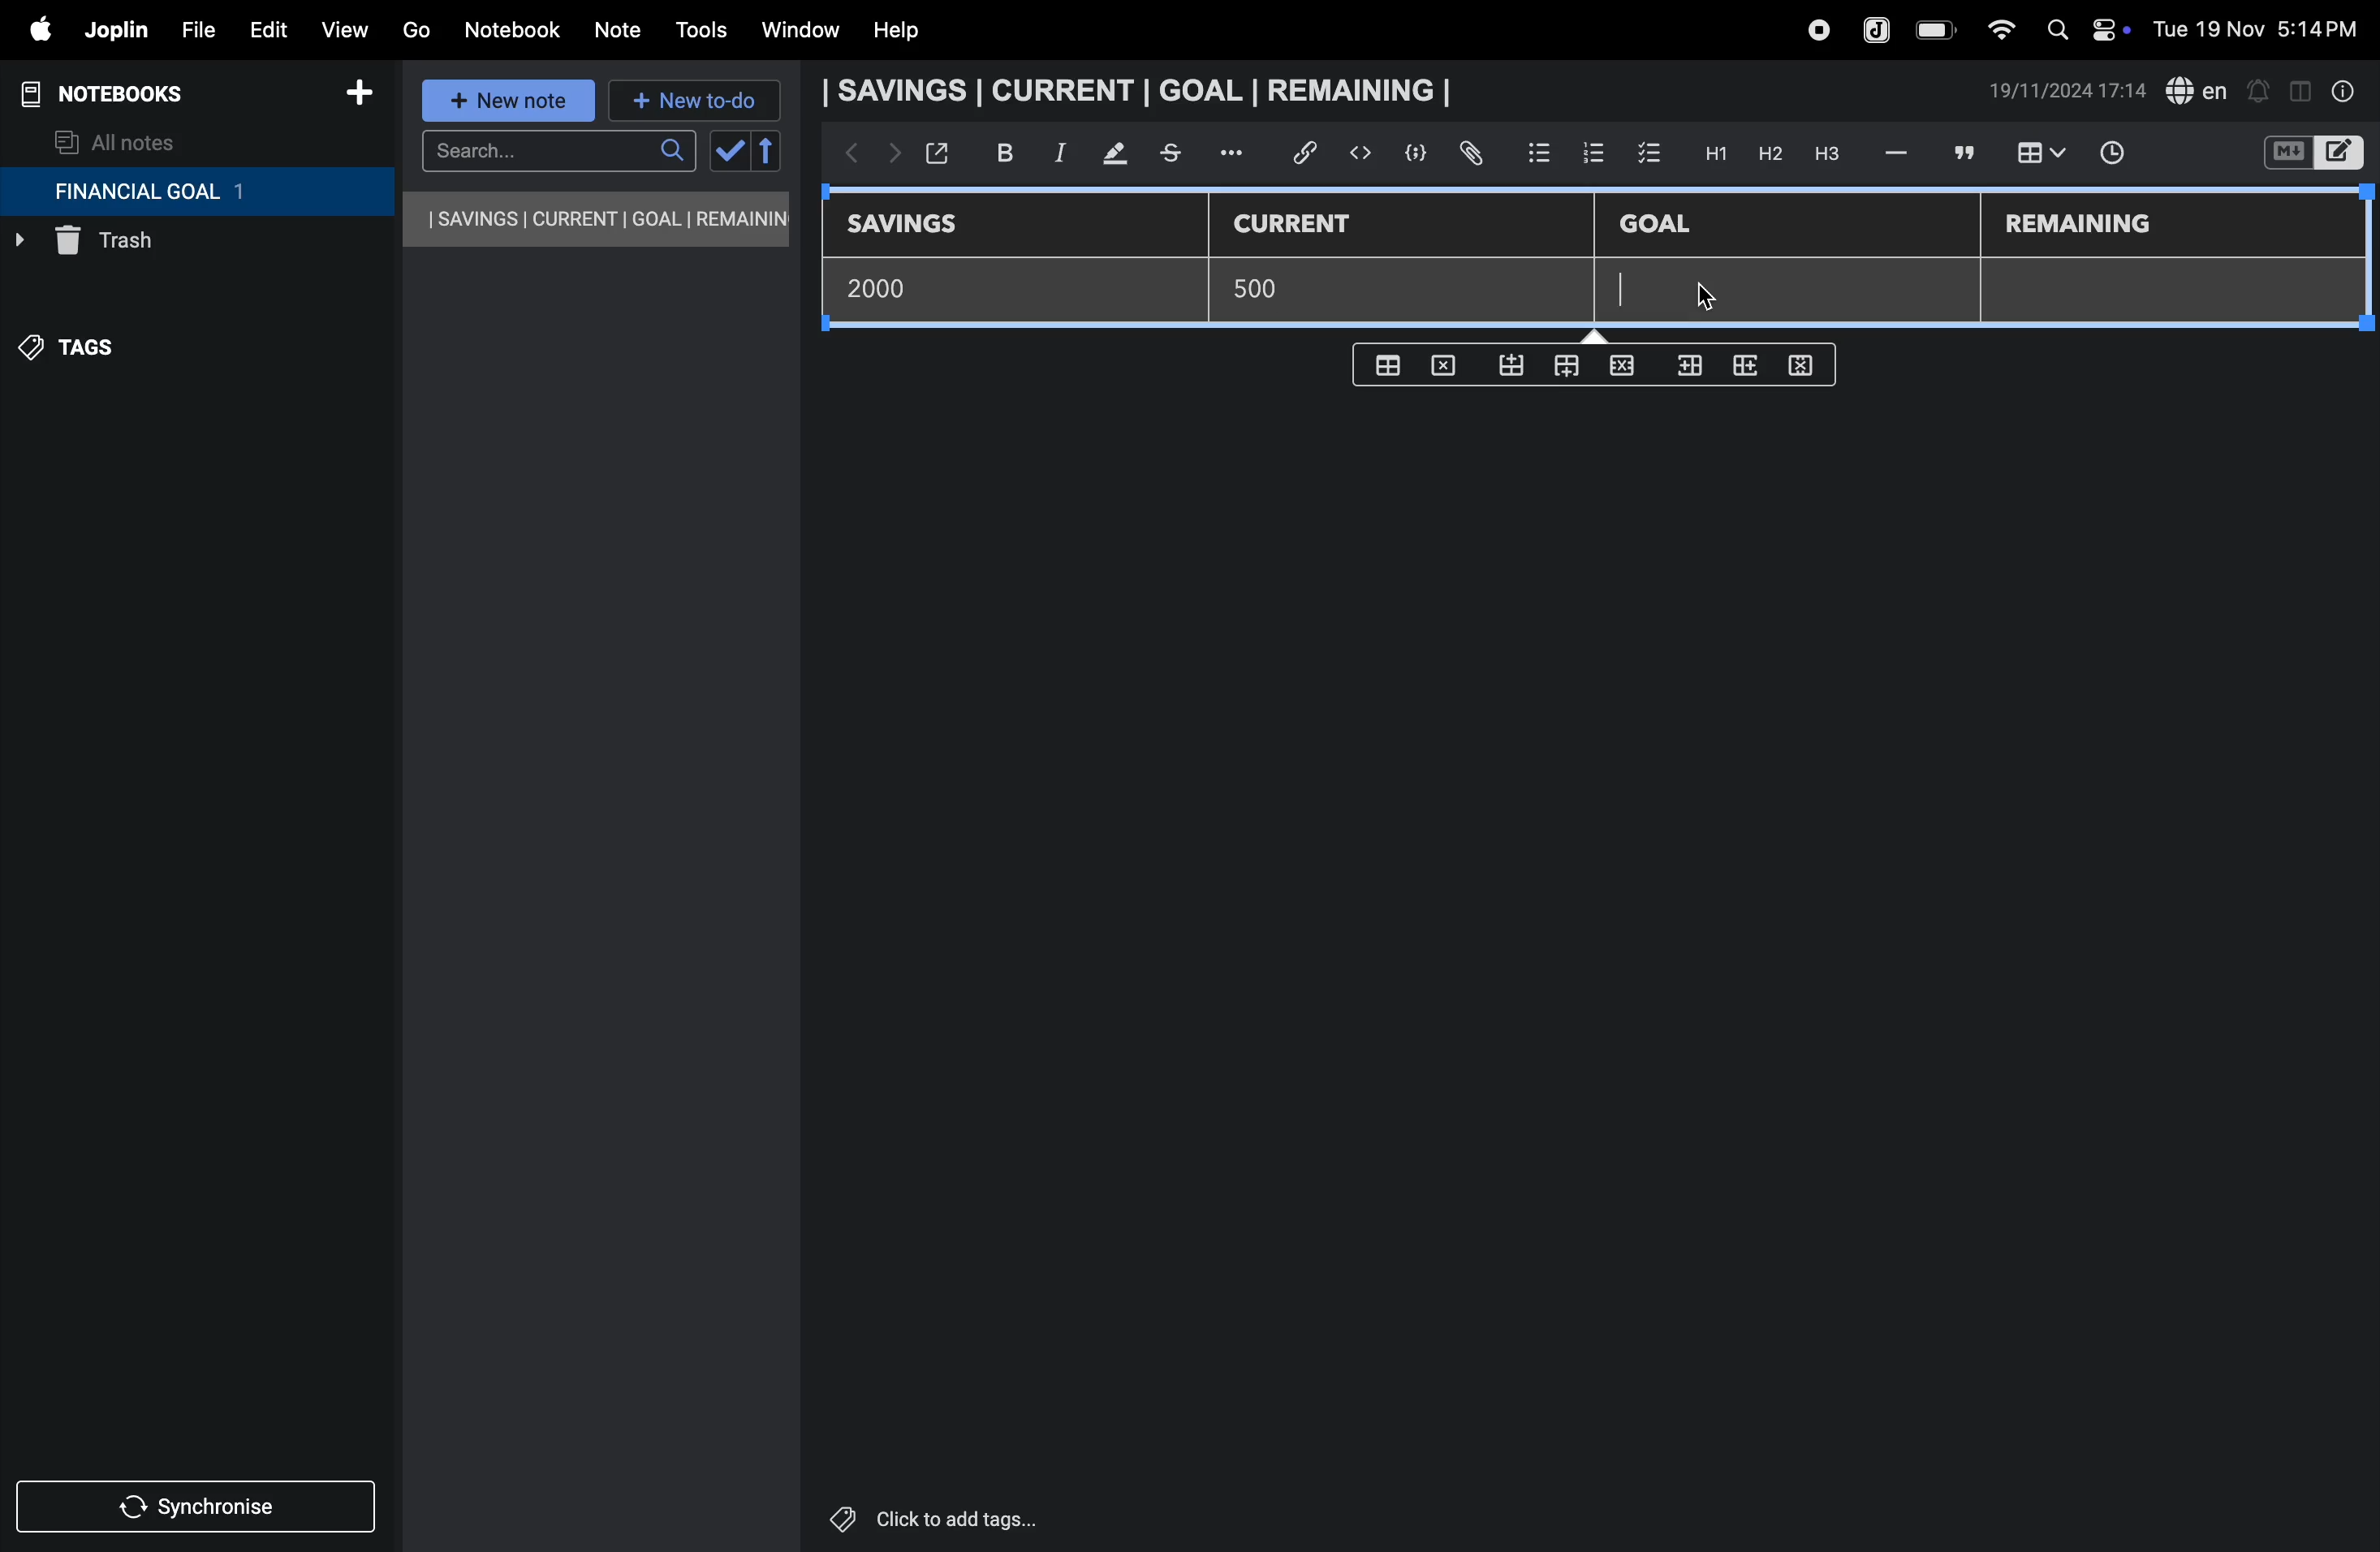 This screenshot has height=1552, width=2380. Describe the element at coordinates (1235, 153) in the screenshot. I see `options` at that location.